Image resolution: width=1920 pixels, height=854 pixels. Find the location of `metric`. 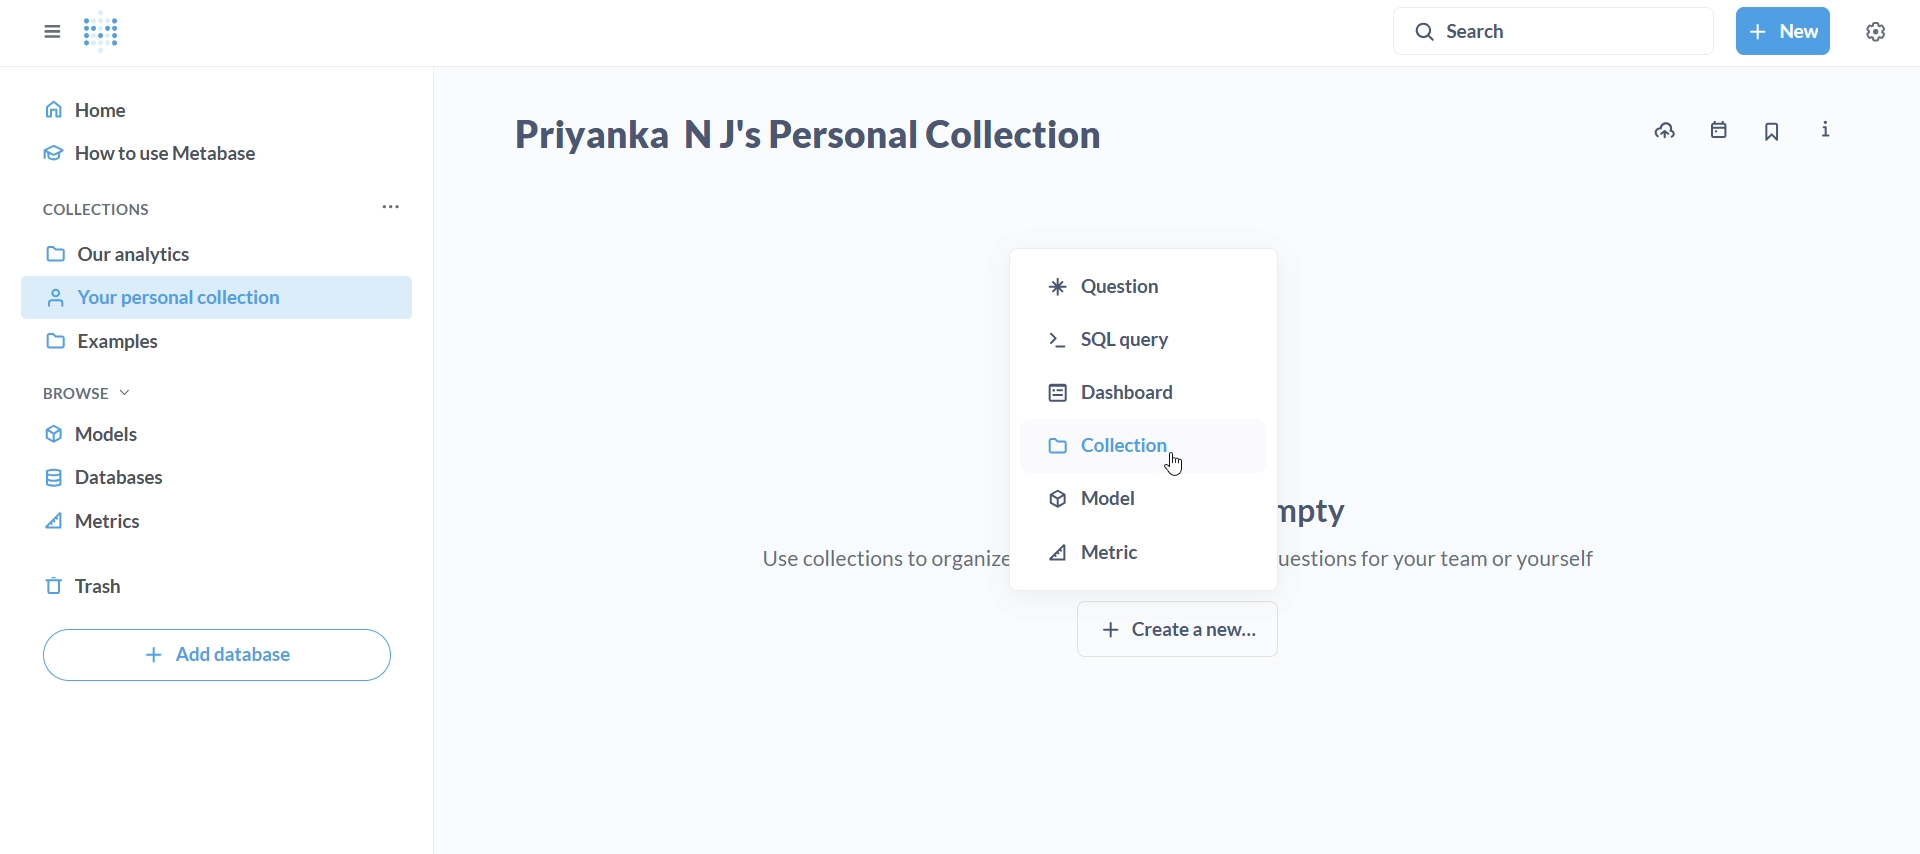

metric is located at coordinates (1144, 555).